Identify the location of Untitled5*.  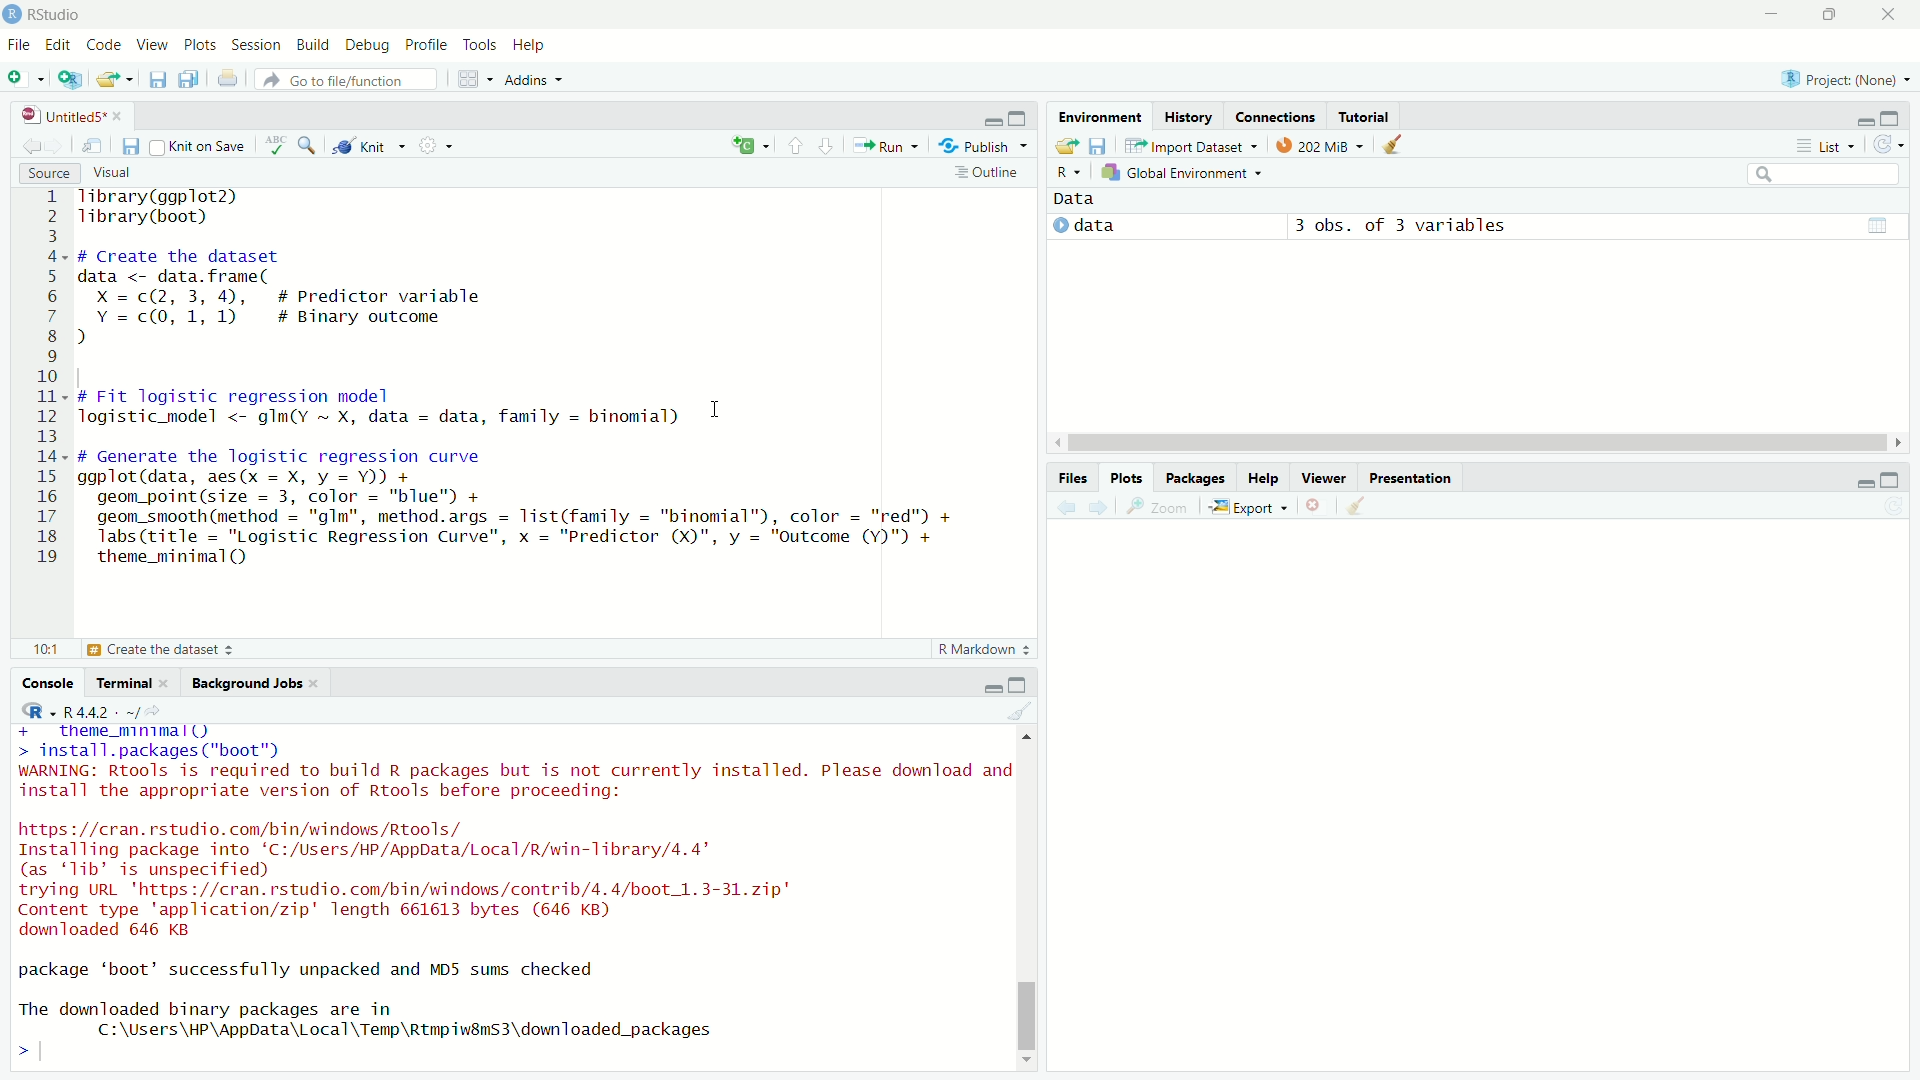
(62, 116).